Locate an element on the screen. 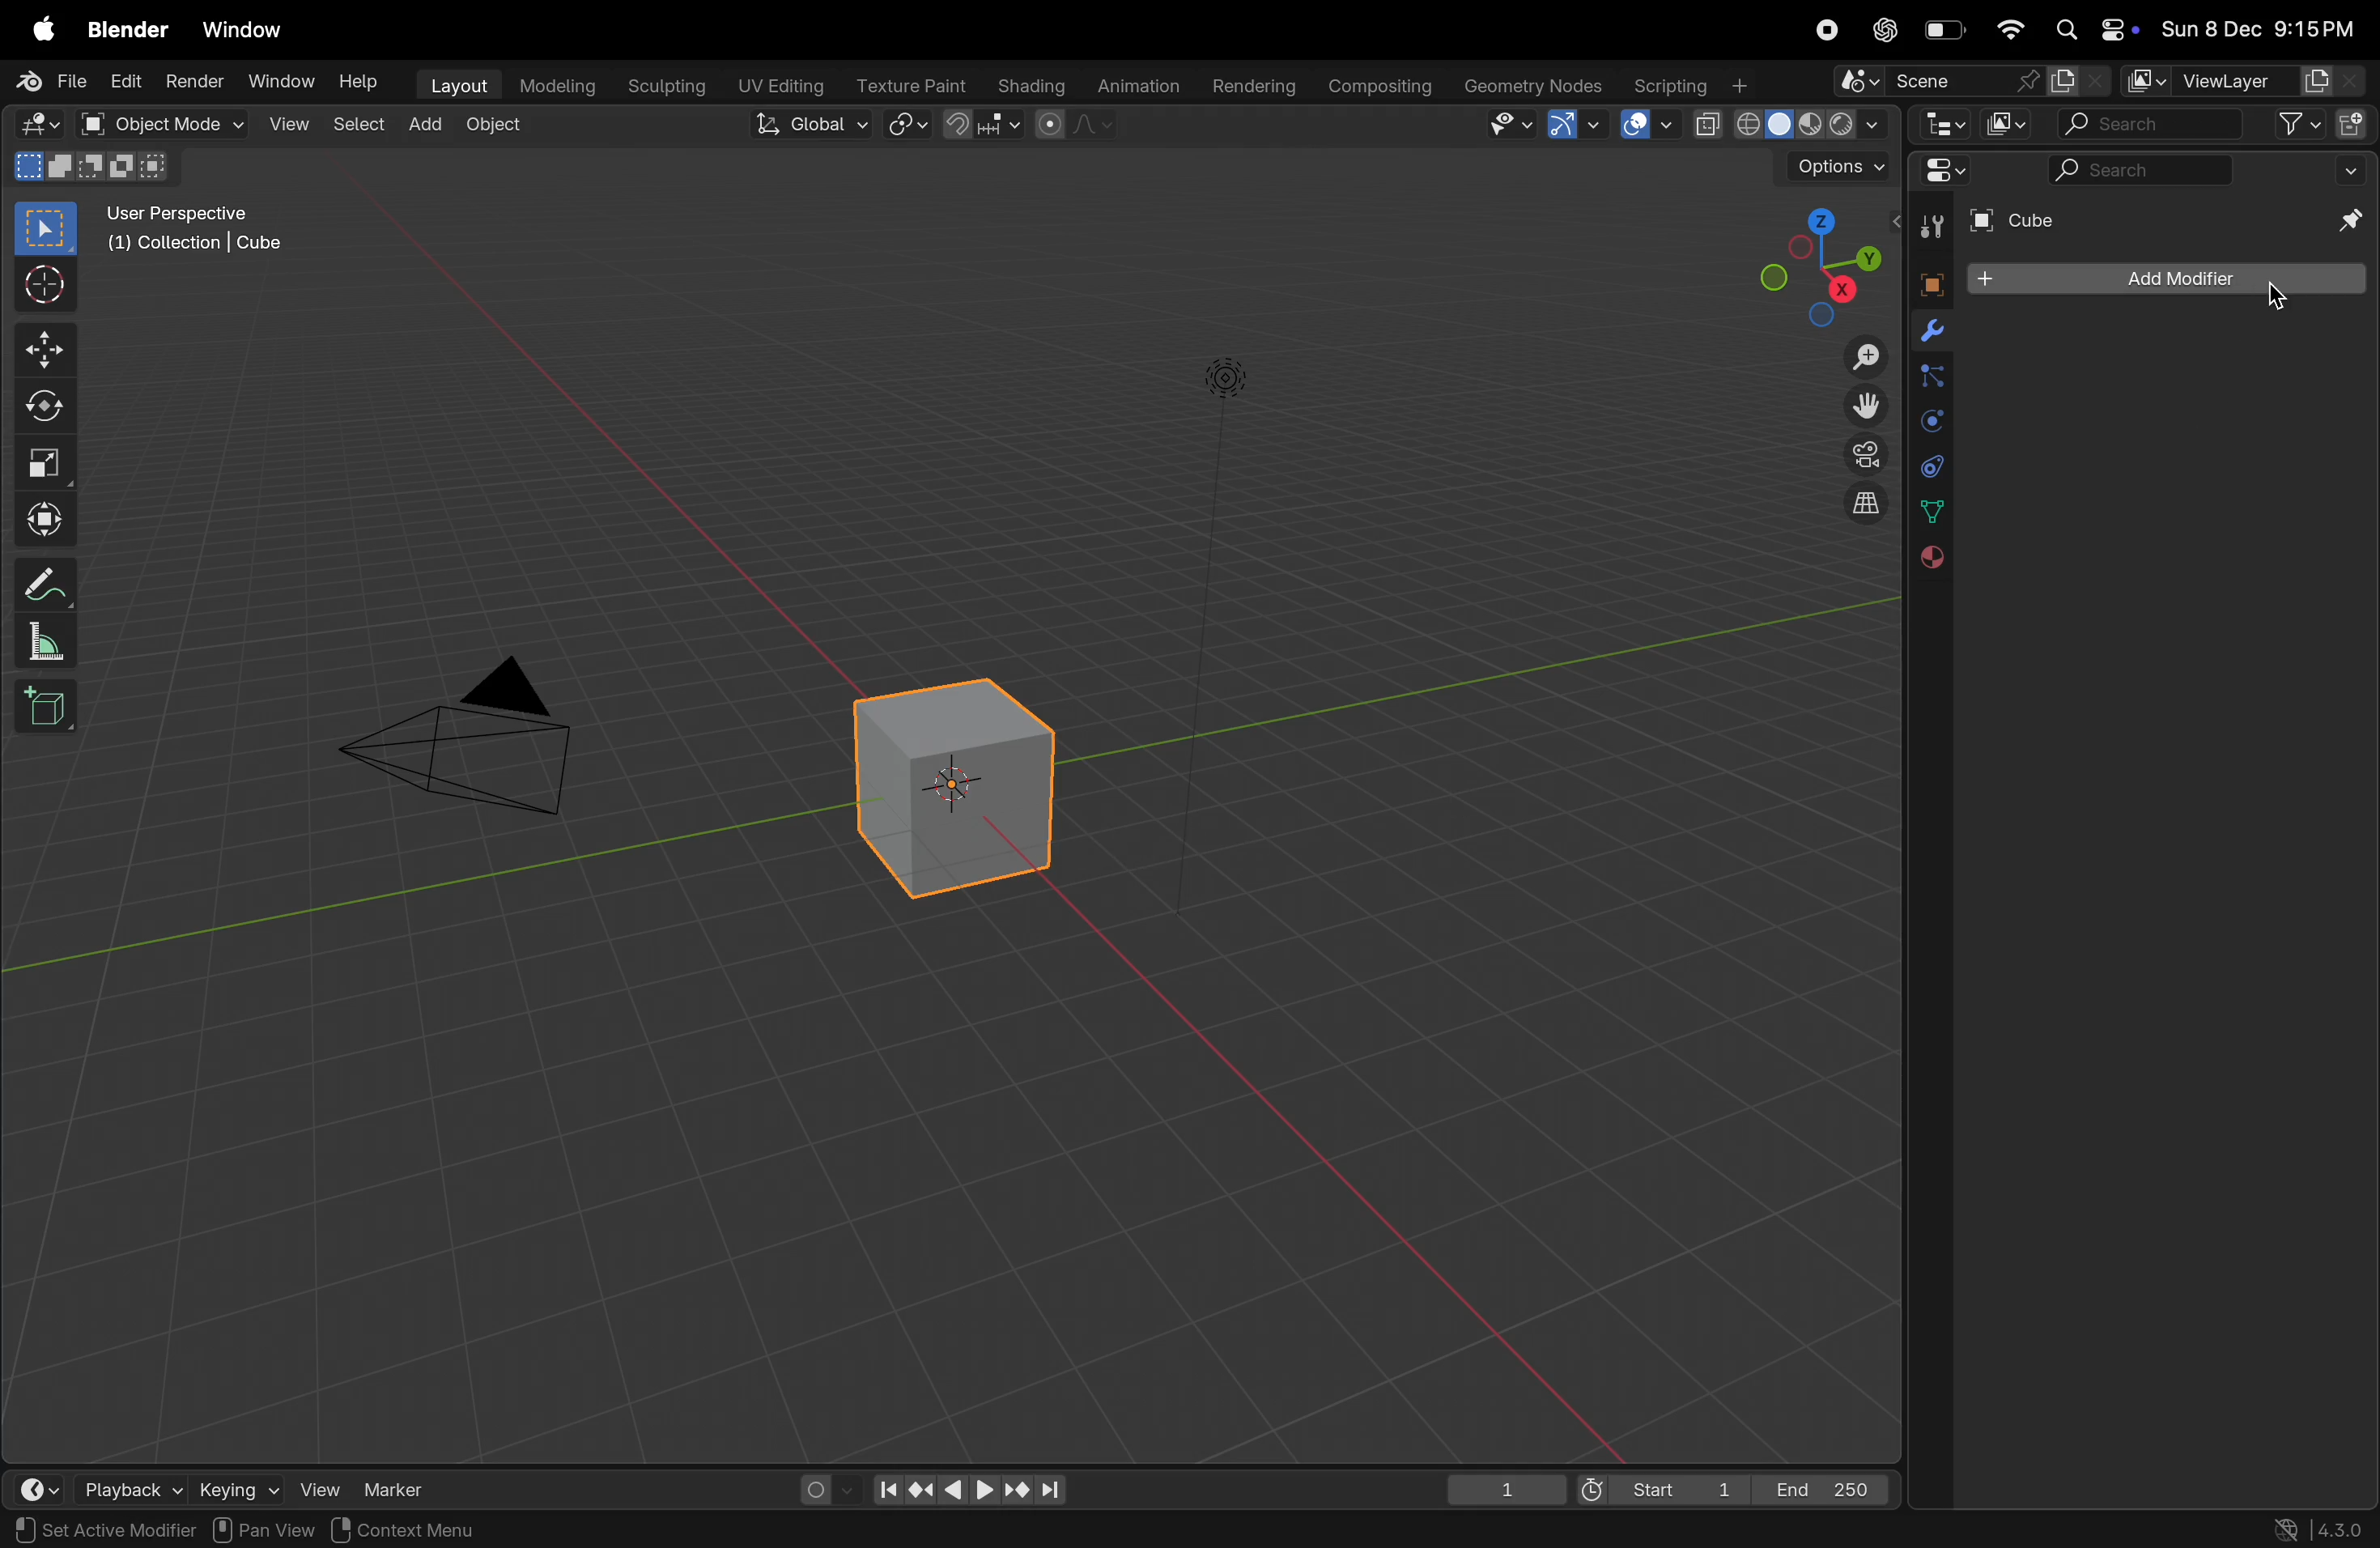 The height and width of the screenshot is (1548, 2380). layout is located at coordinates (457, 83).